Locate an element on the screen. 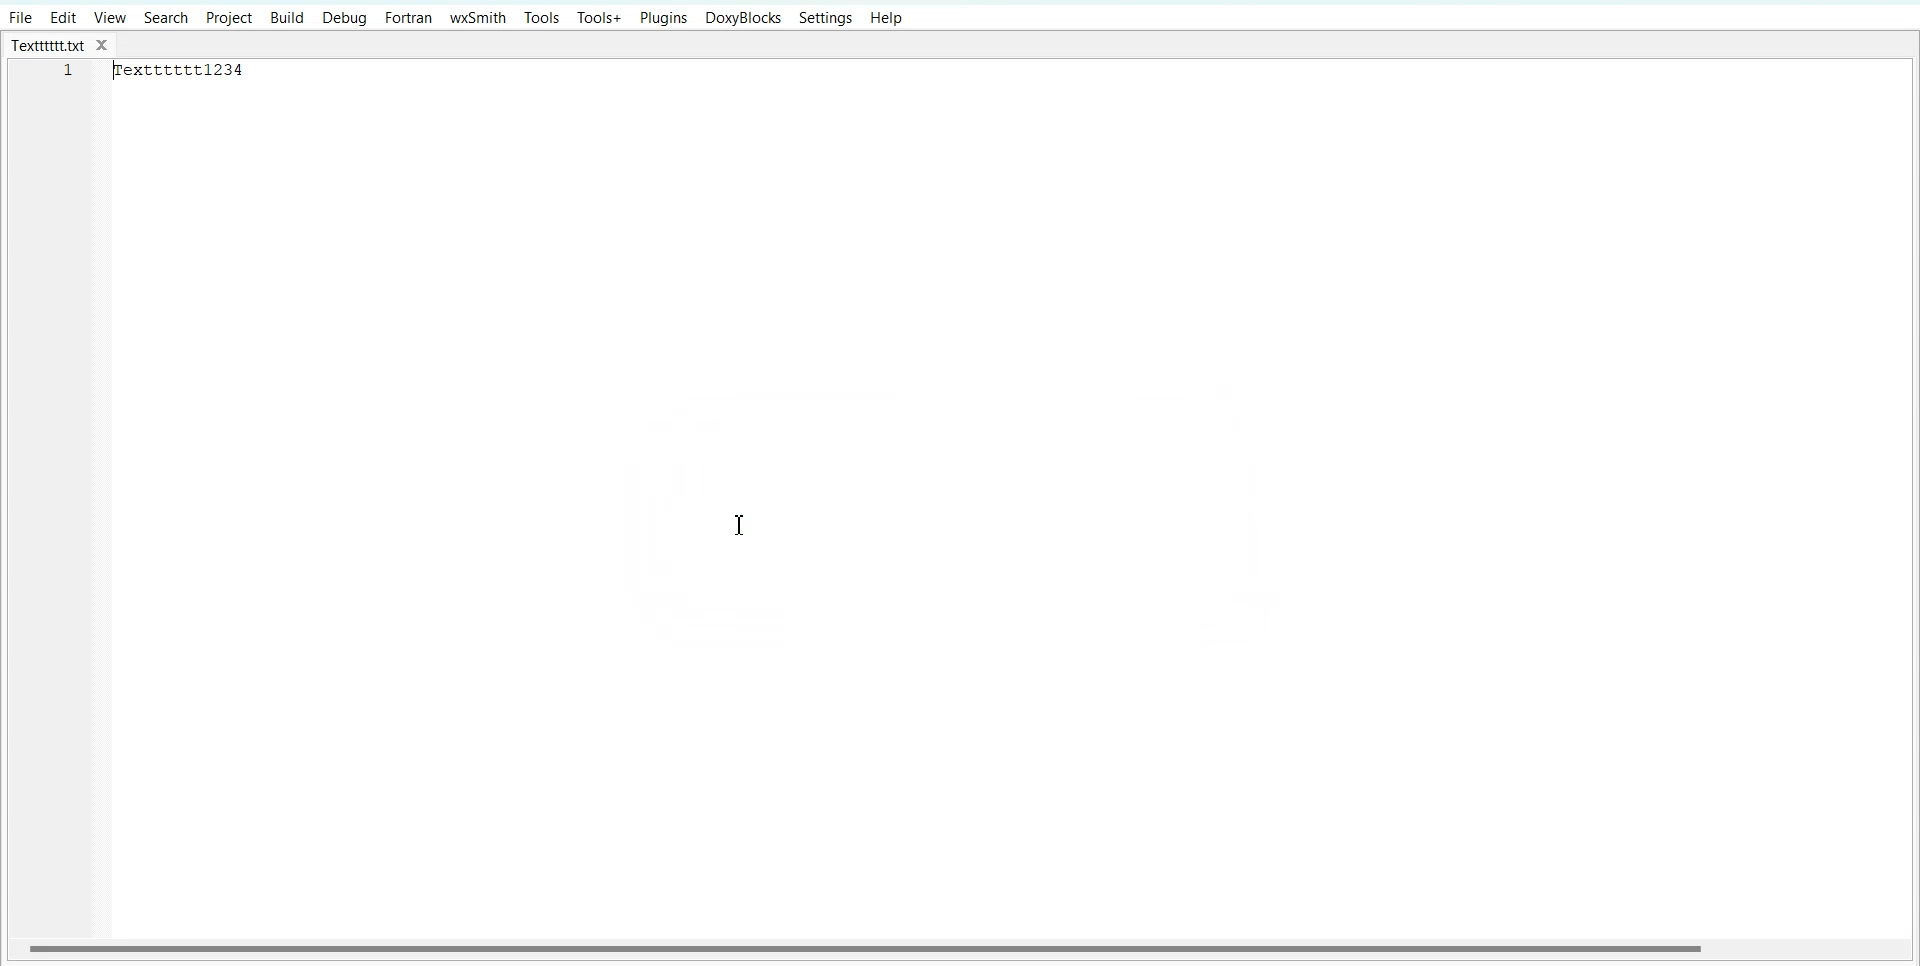  Tools+ is located at coordinates (600, 18).